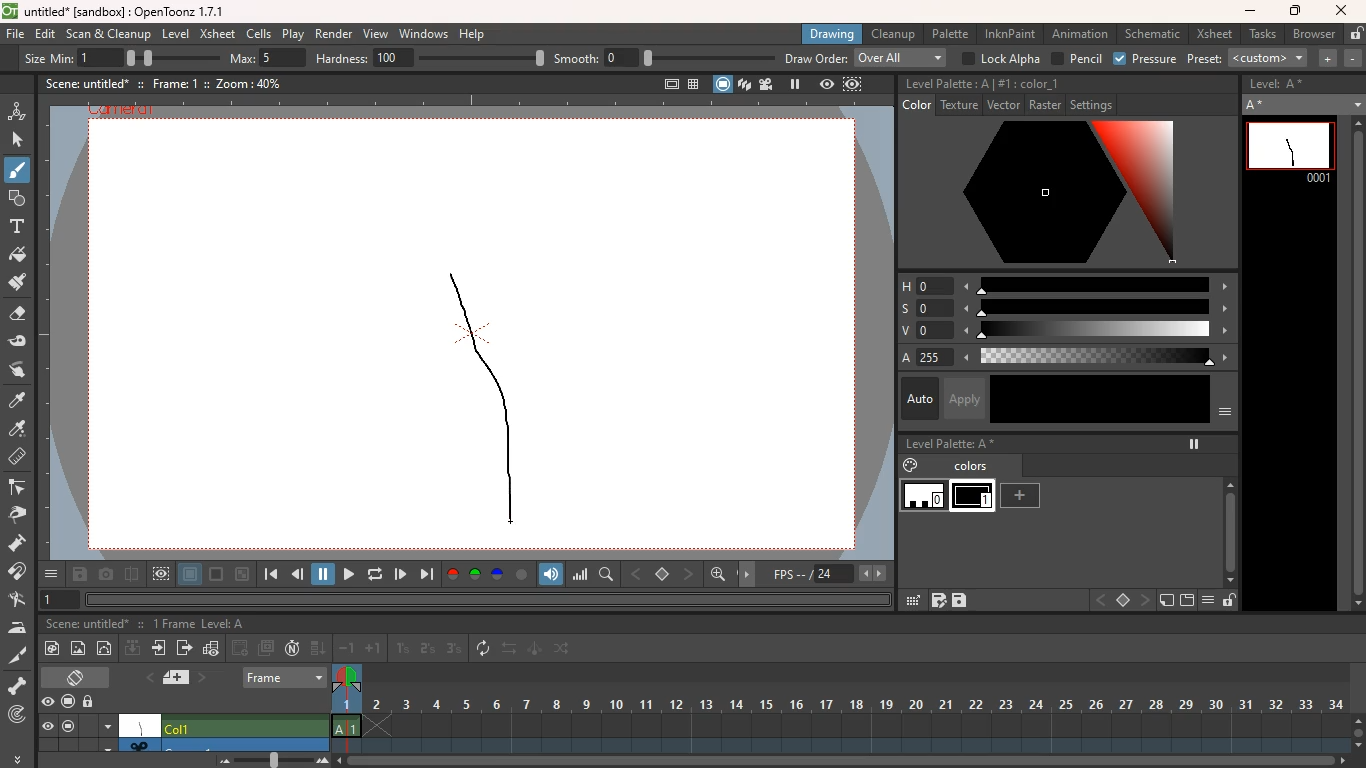  I want to click on close, so click(1342, 10).